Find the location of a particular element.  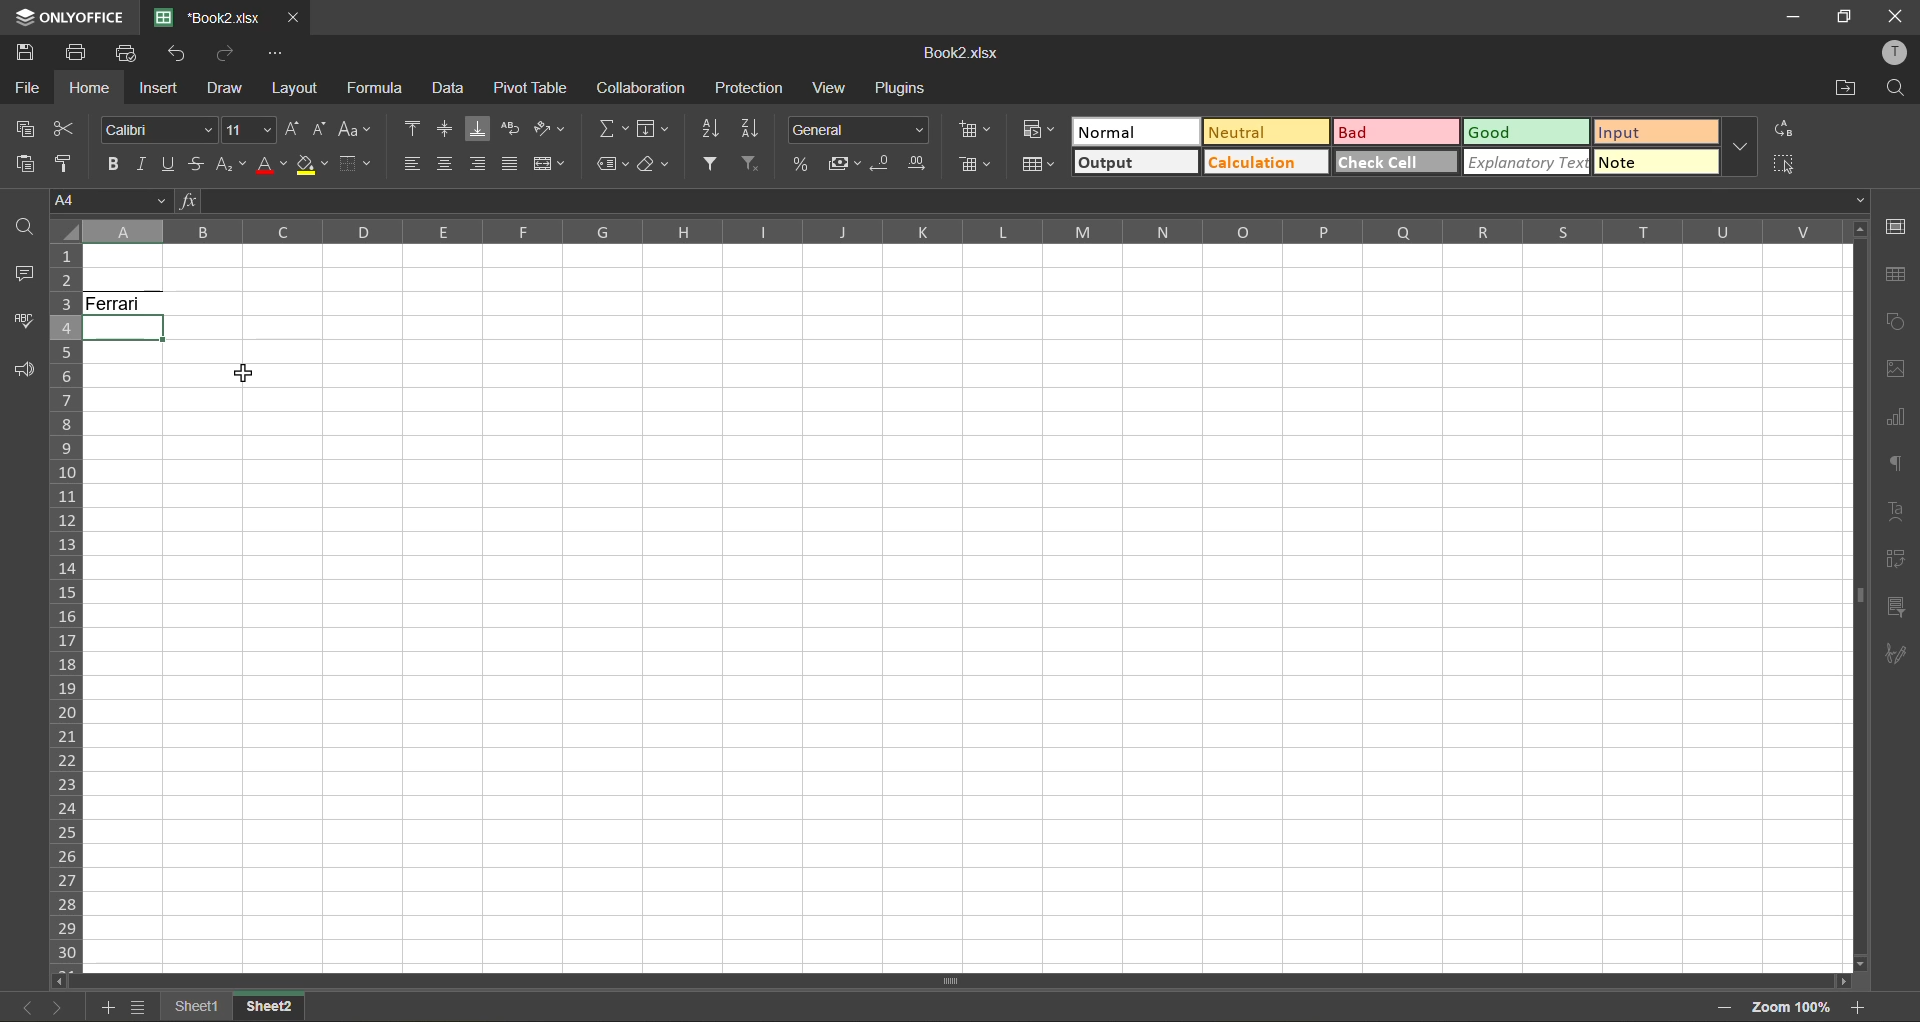

align middle is located at coordinates (446, 128).